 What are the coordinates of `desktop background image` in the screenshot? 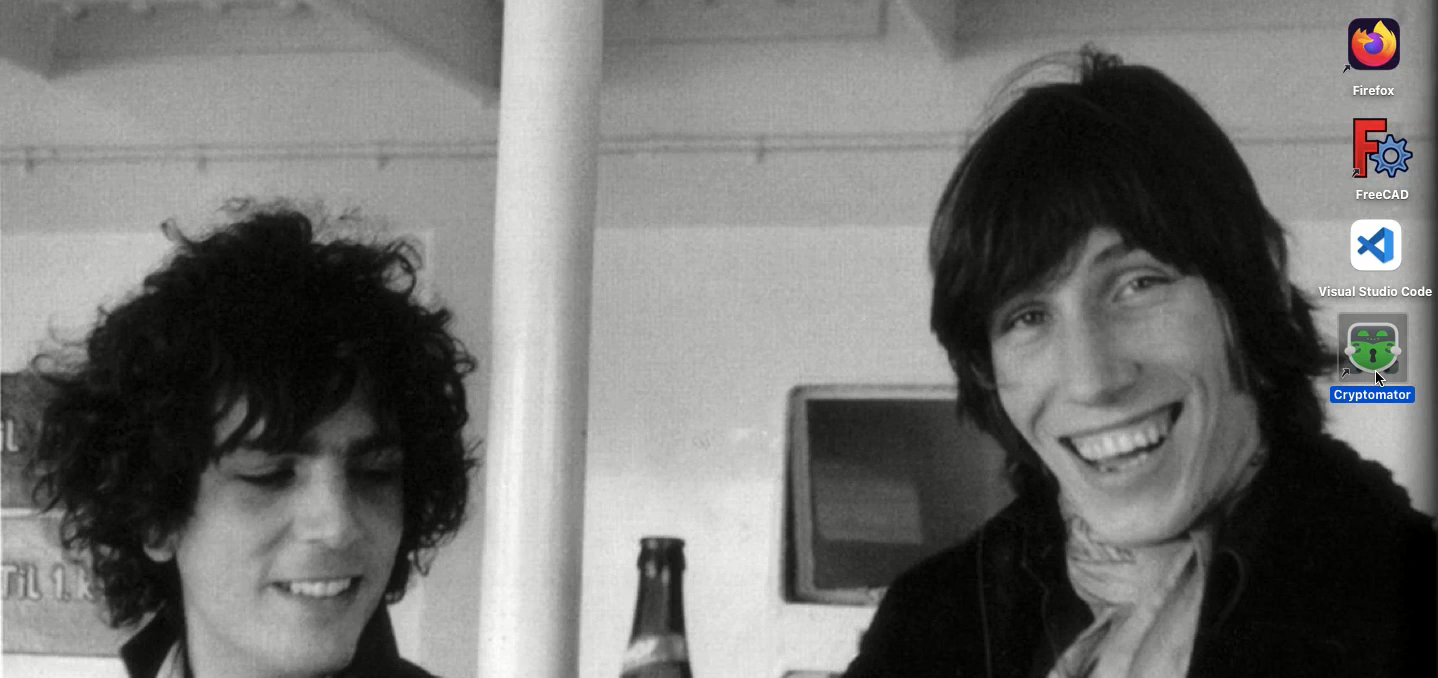 It's located at (656, 339).